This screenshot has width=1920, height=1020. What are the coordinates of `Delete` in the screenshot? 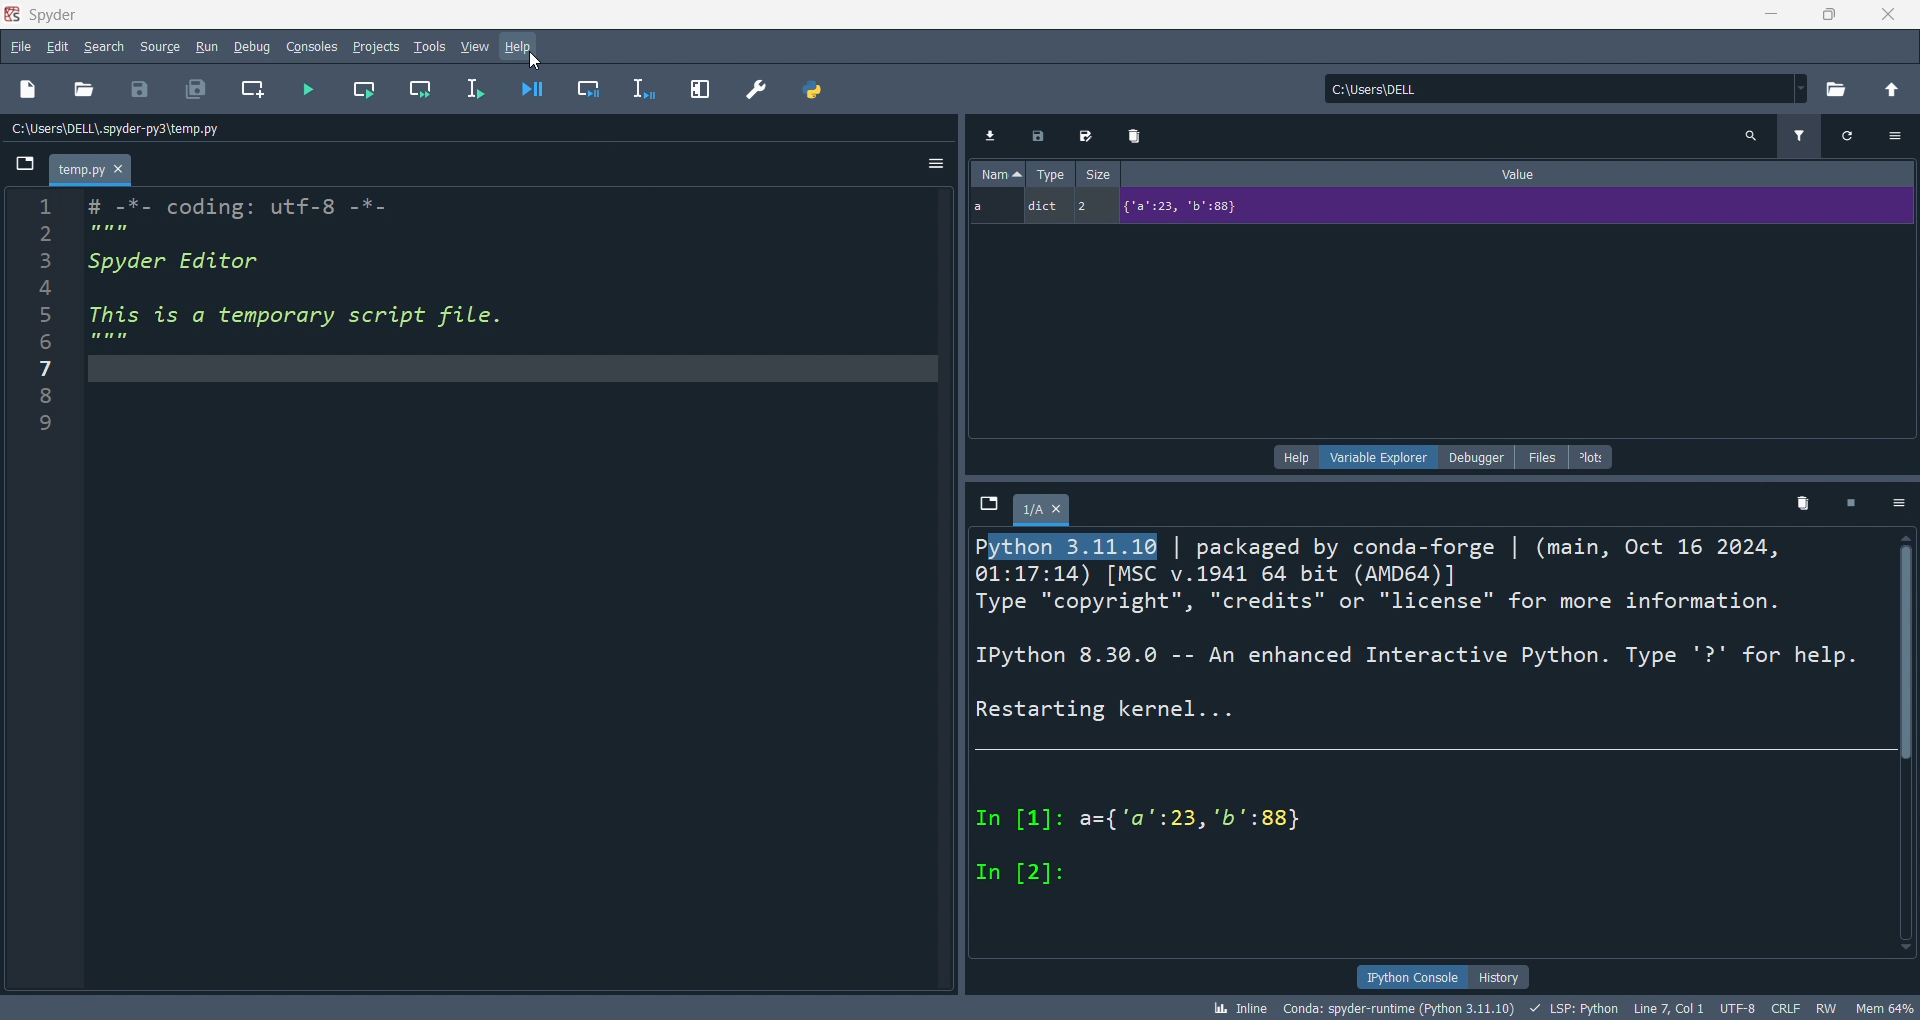 It's located at (1137, 135).